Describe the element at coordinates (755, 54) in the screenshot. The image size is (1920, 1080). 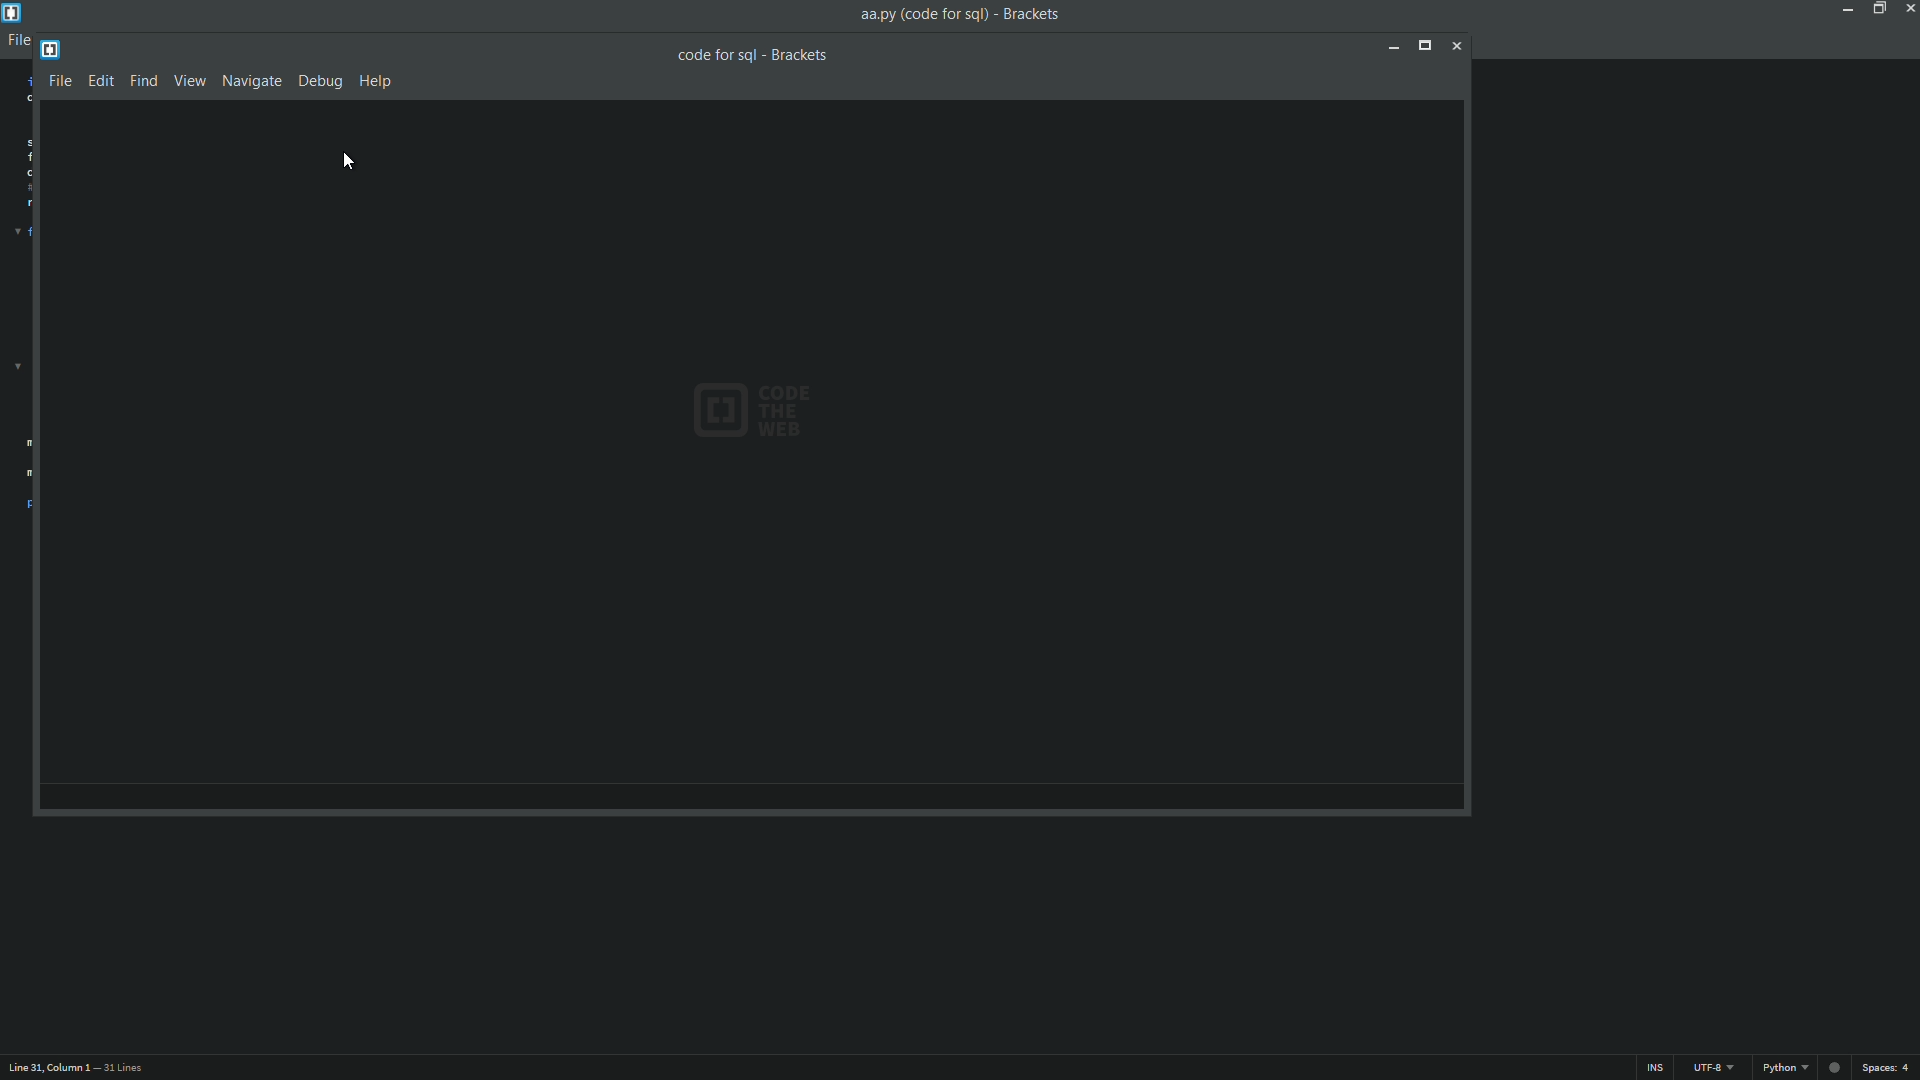
I see `file name` at that location.